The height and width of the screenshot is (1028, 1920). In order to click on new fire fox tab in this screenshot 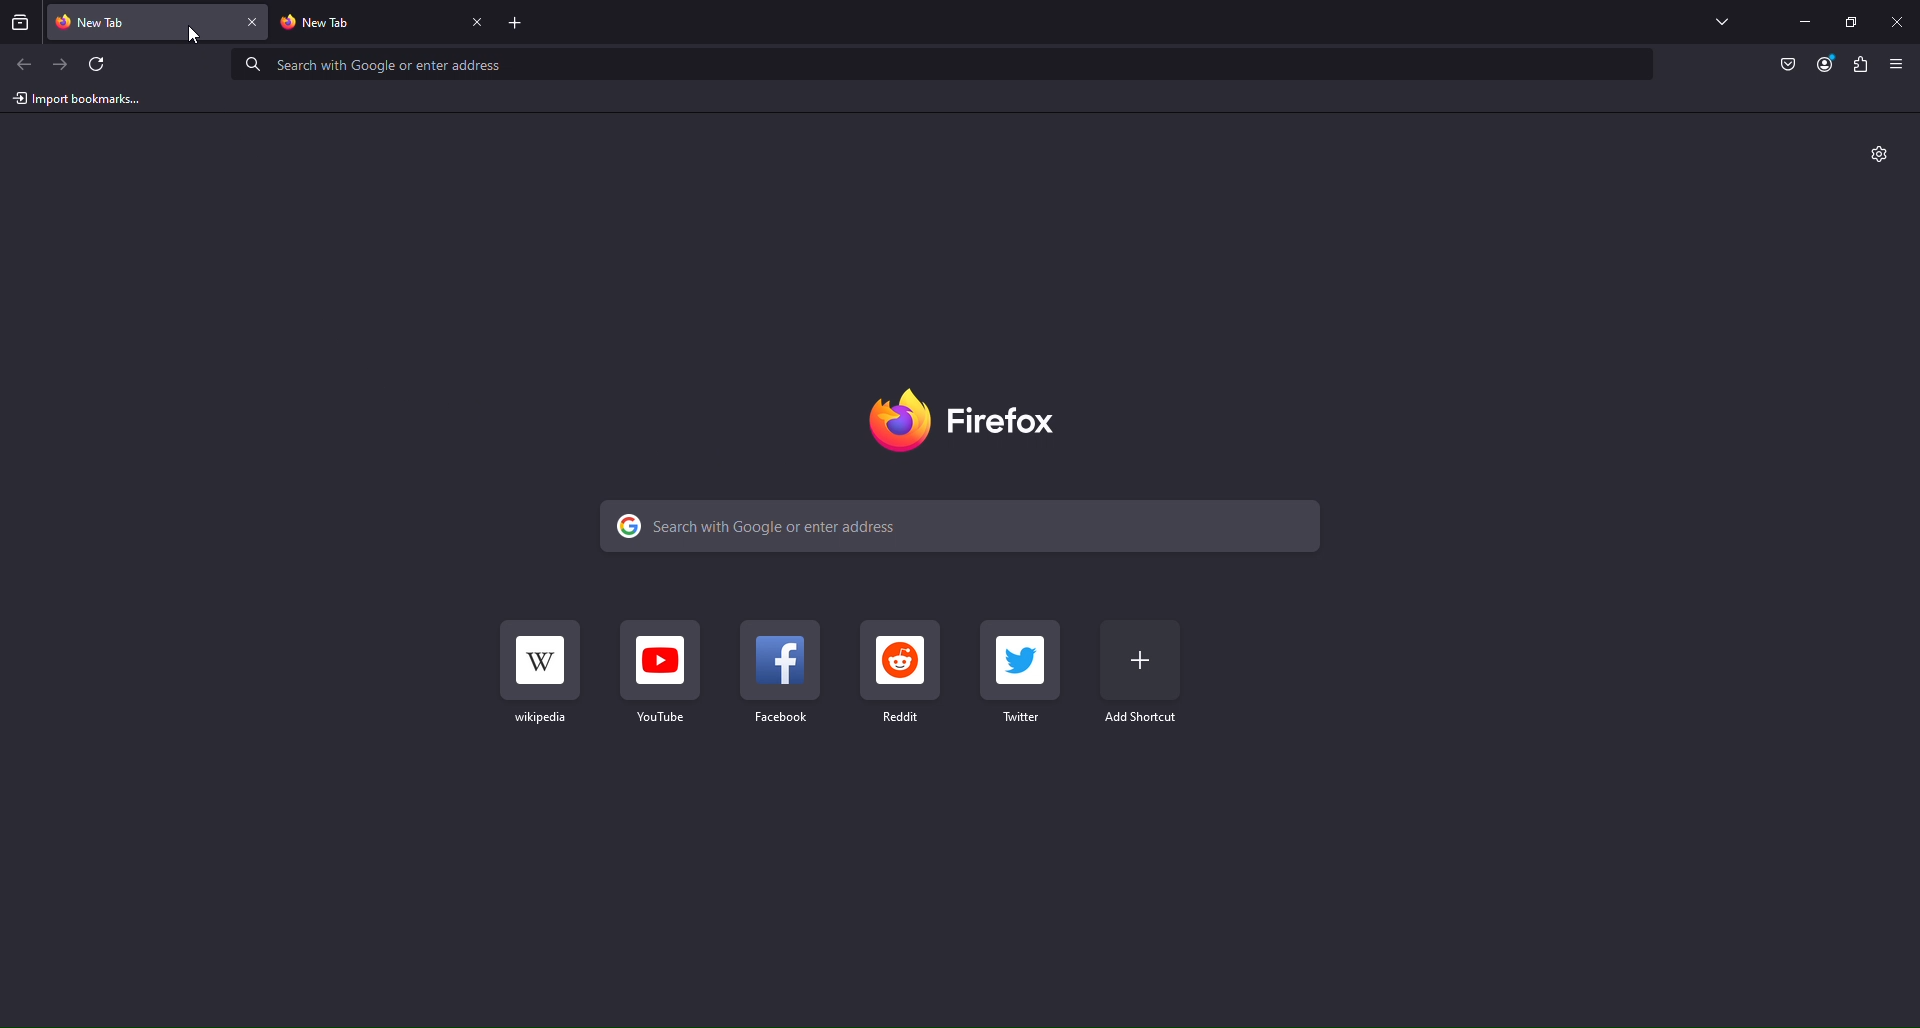, I will do `click(141, 21)`.